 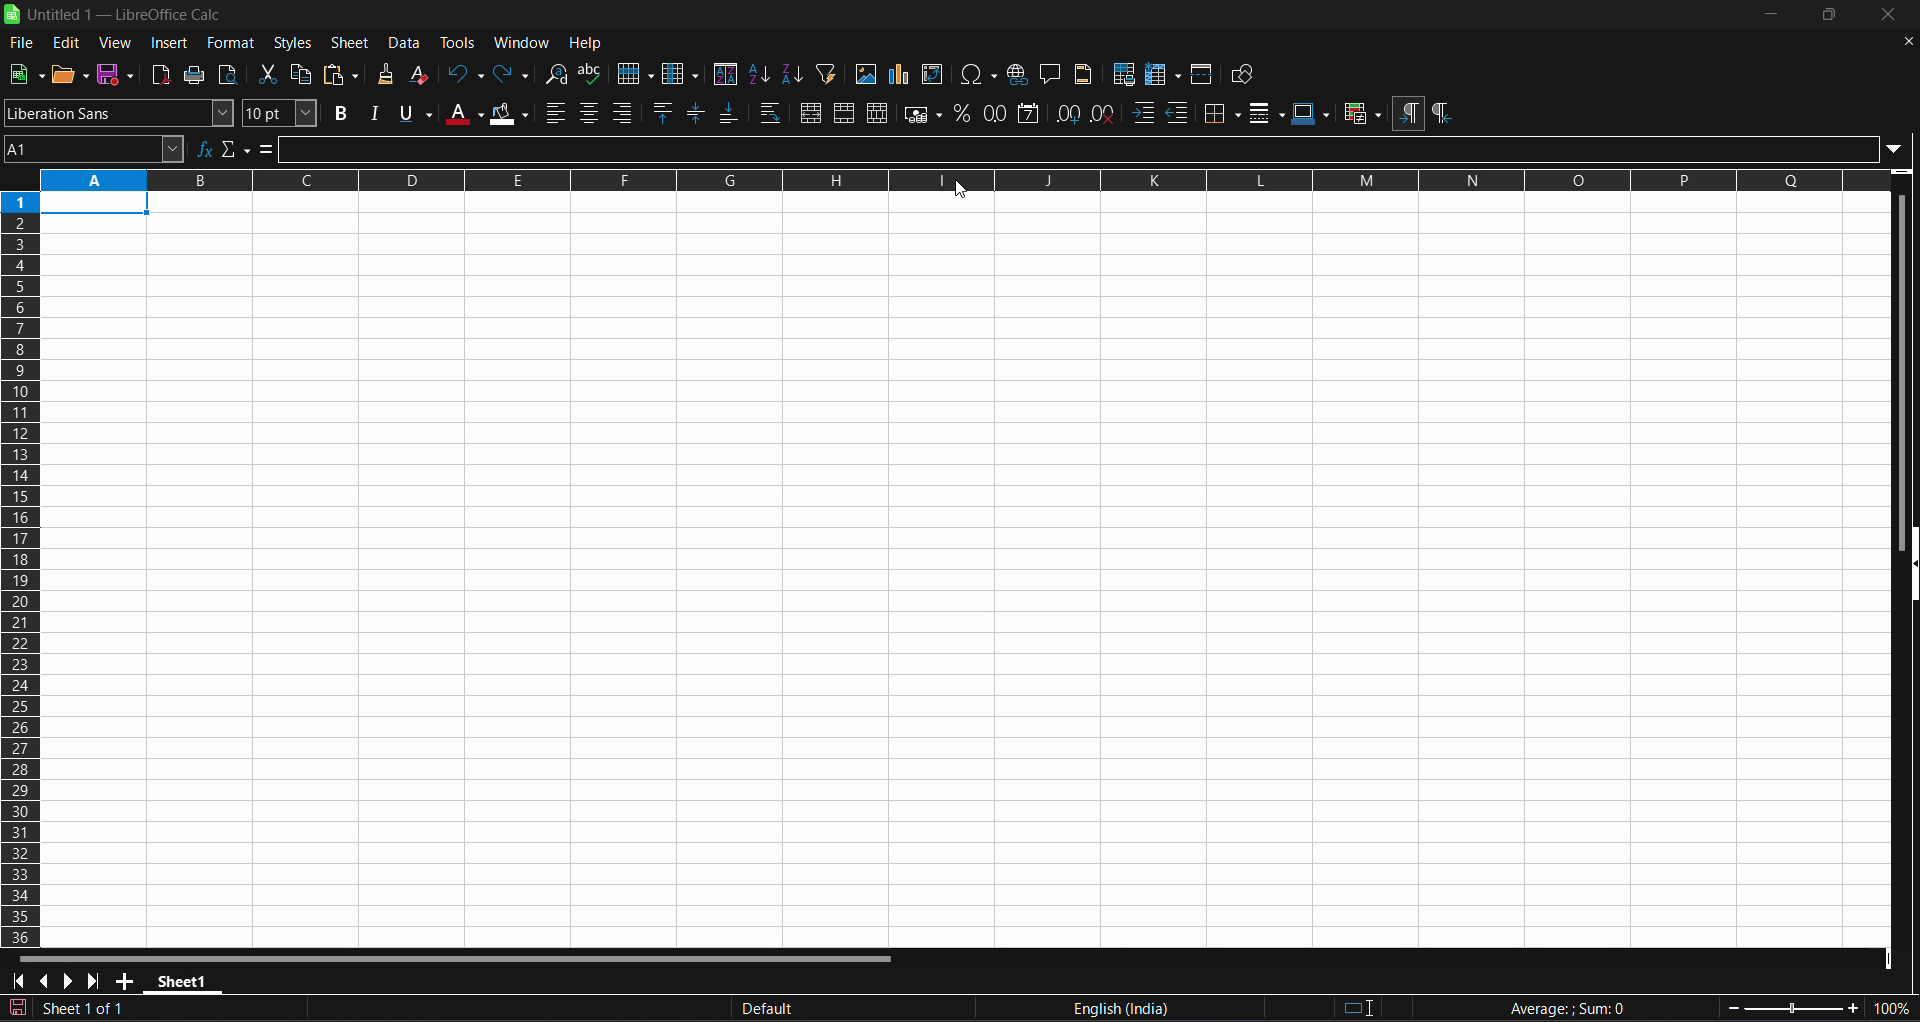 I want to click on columns, so click(x=24, y=565).